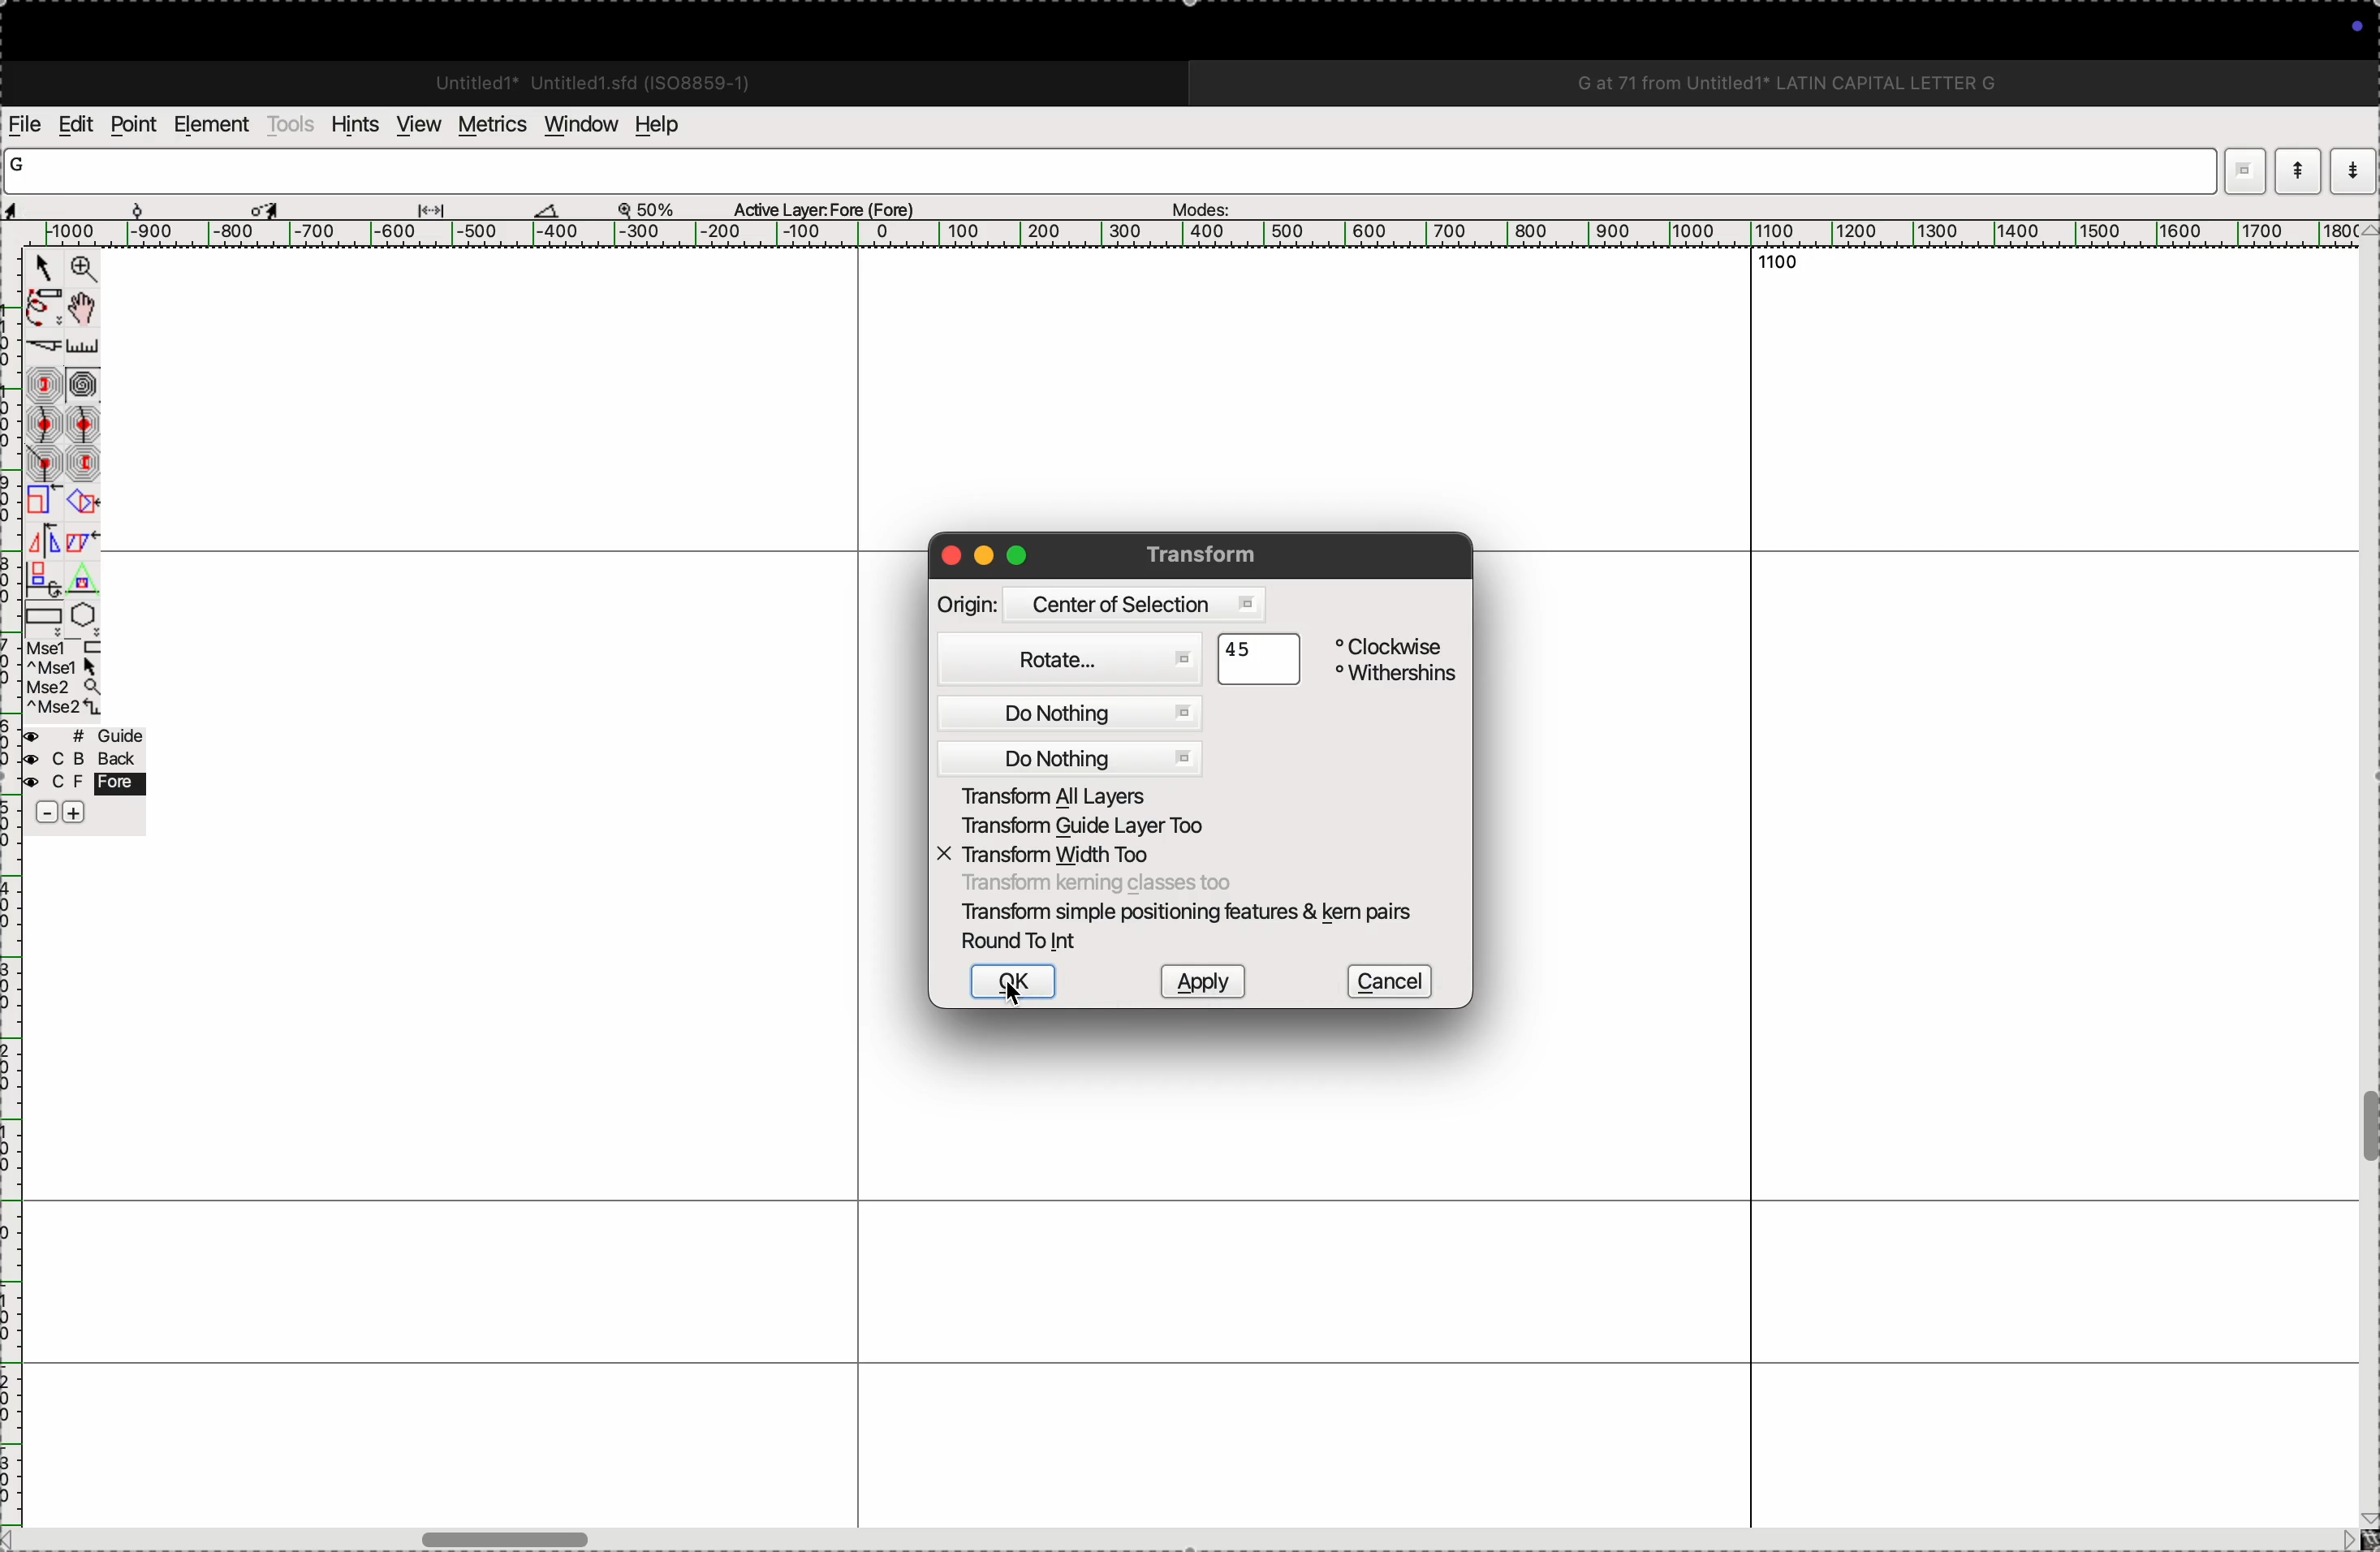 Image resolution: width=2380 pixels, height=1552 pixels. What do you see at coordinates (82, 423) in the screenshot?
I see `sharp curve` at bounding box center [82, 423].